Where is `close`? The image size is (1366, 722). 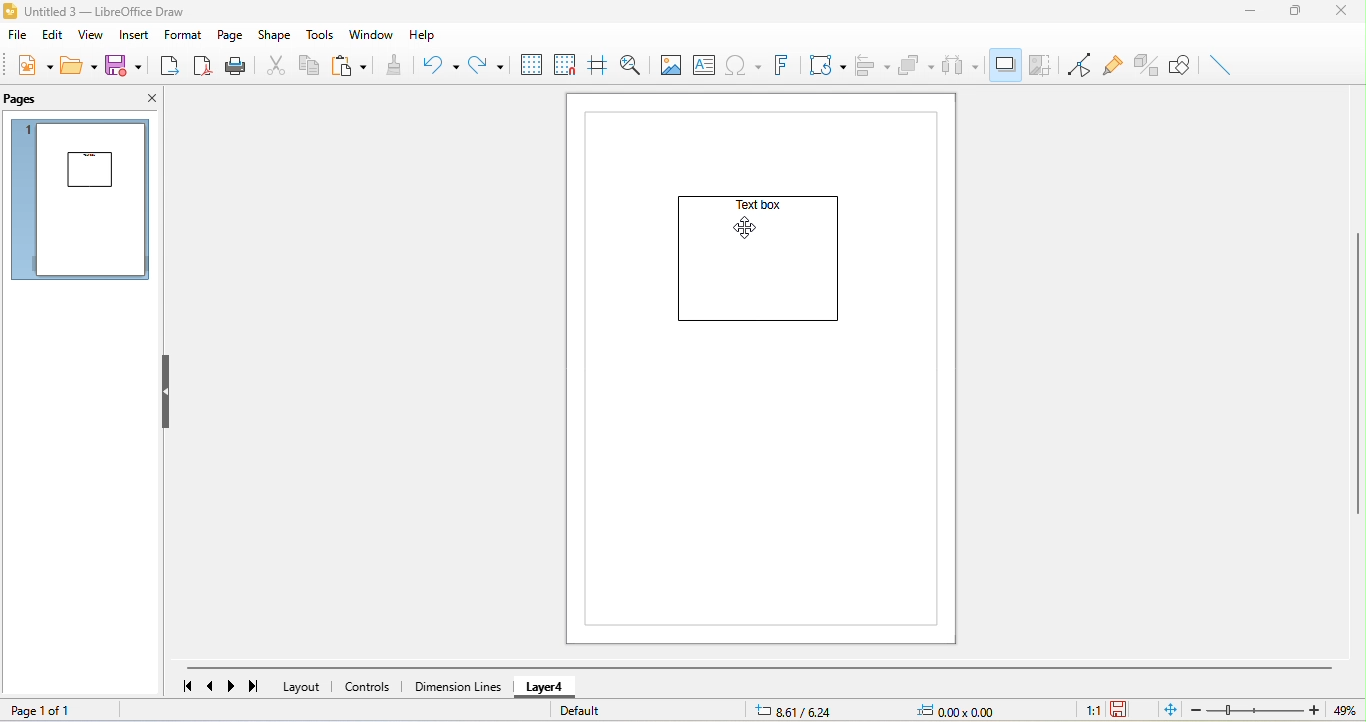 close is located at coordinates (1345, 11).